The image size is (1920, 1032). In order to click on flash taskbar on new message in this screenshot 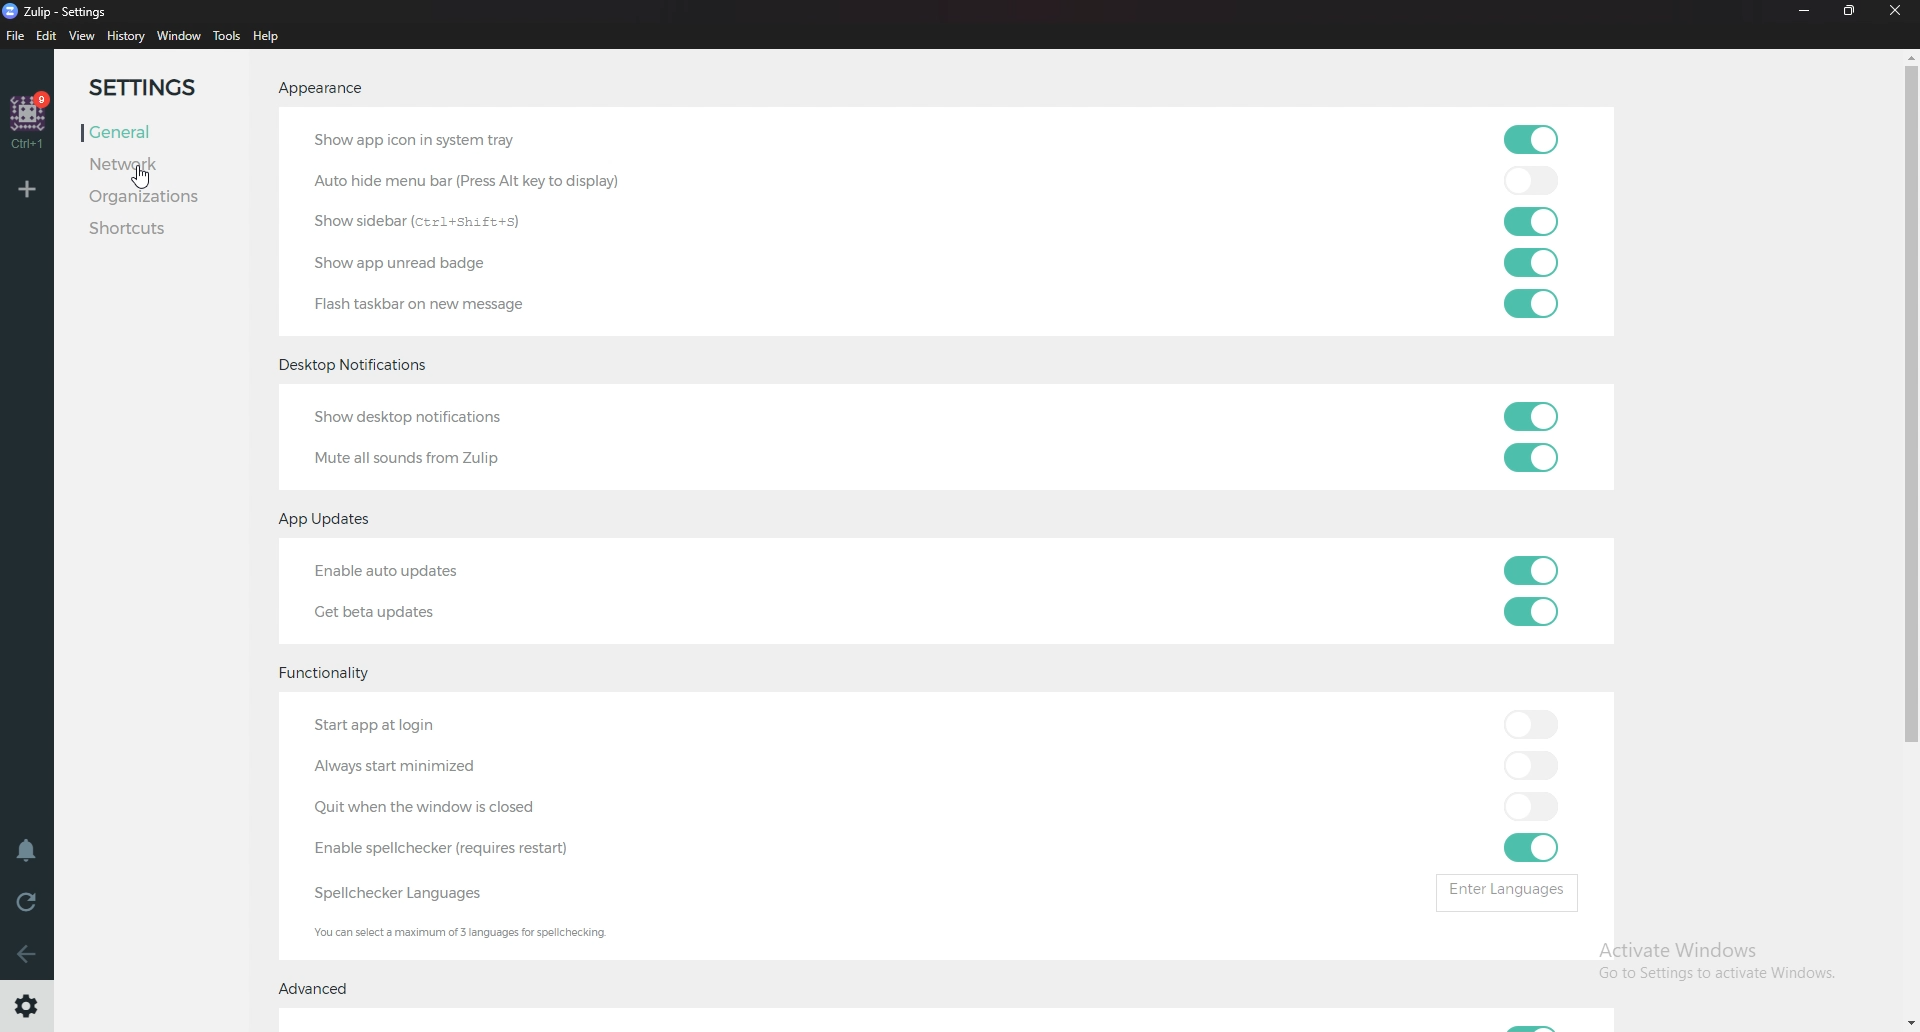, I will do `click(435, 304)`.